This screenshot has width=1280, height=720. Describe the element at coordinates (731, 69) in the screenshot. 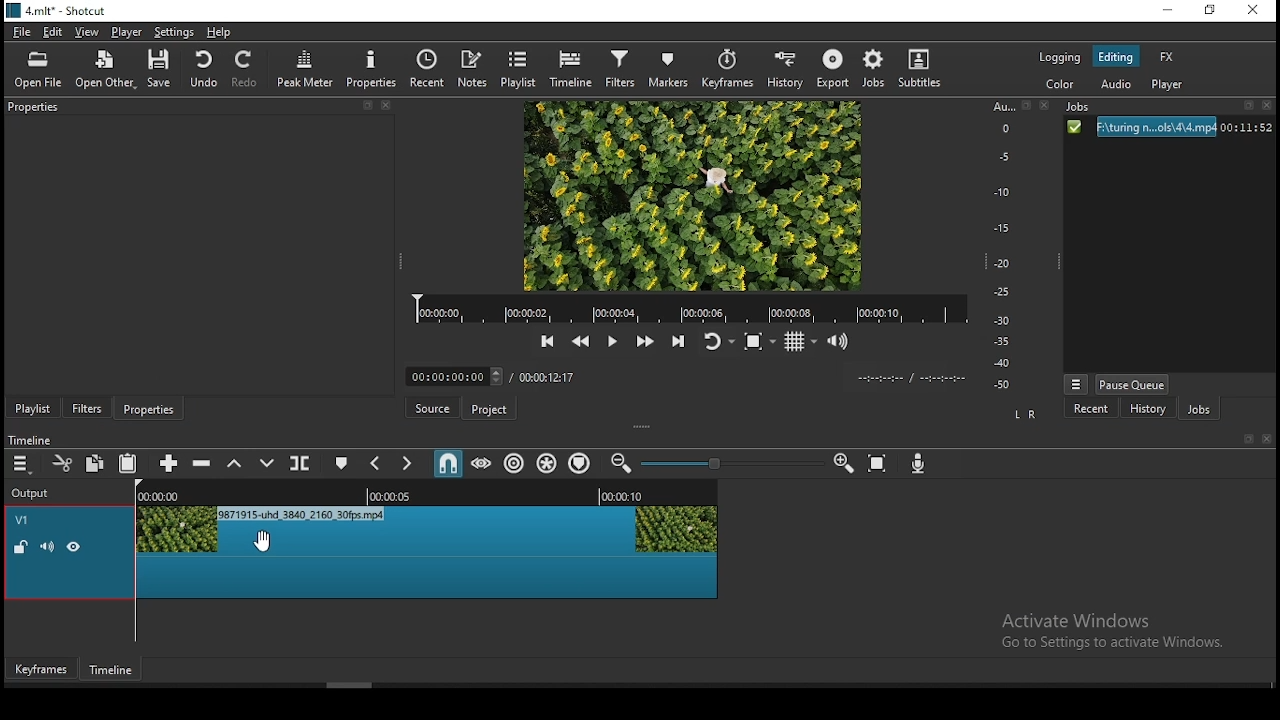

I see `keyframes` at that location.